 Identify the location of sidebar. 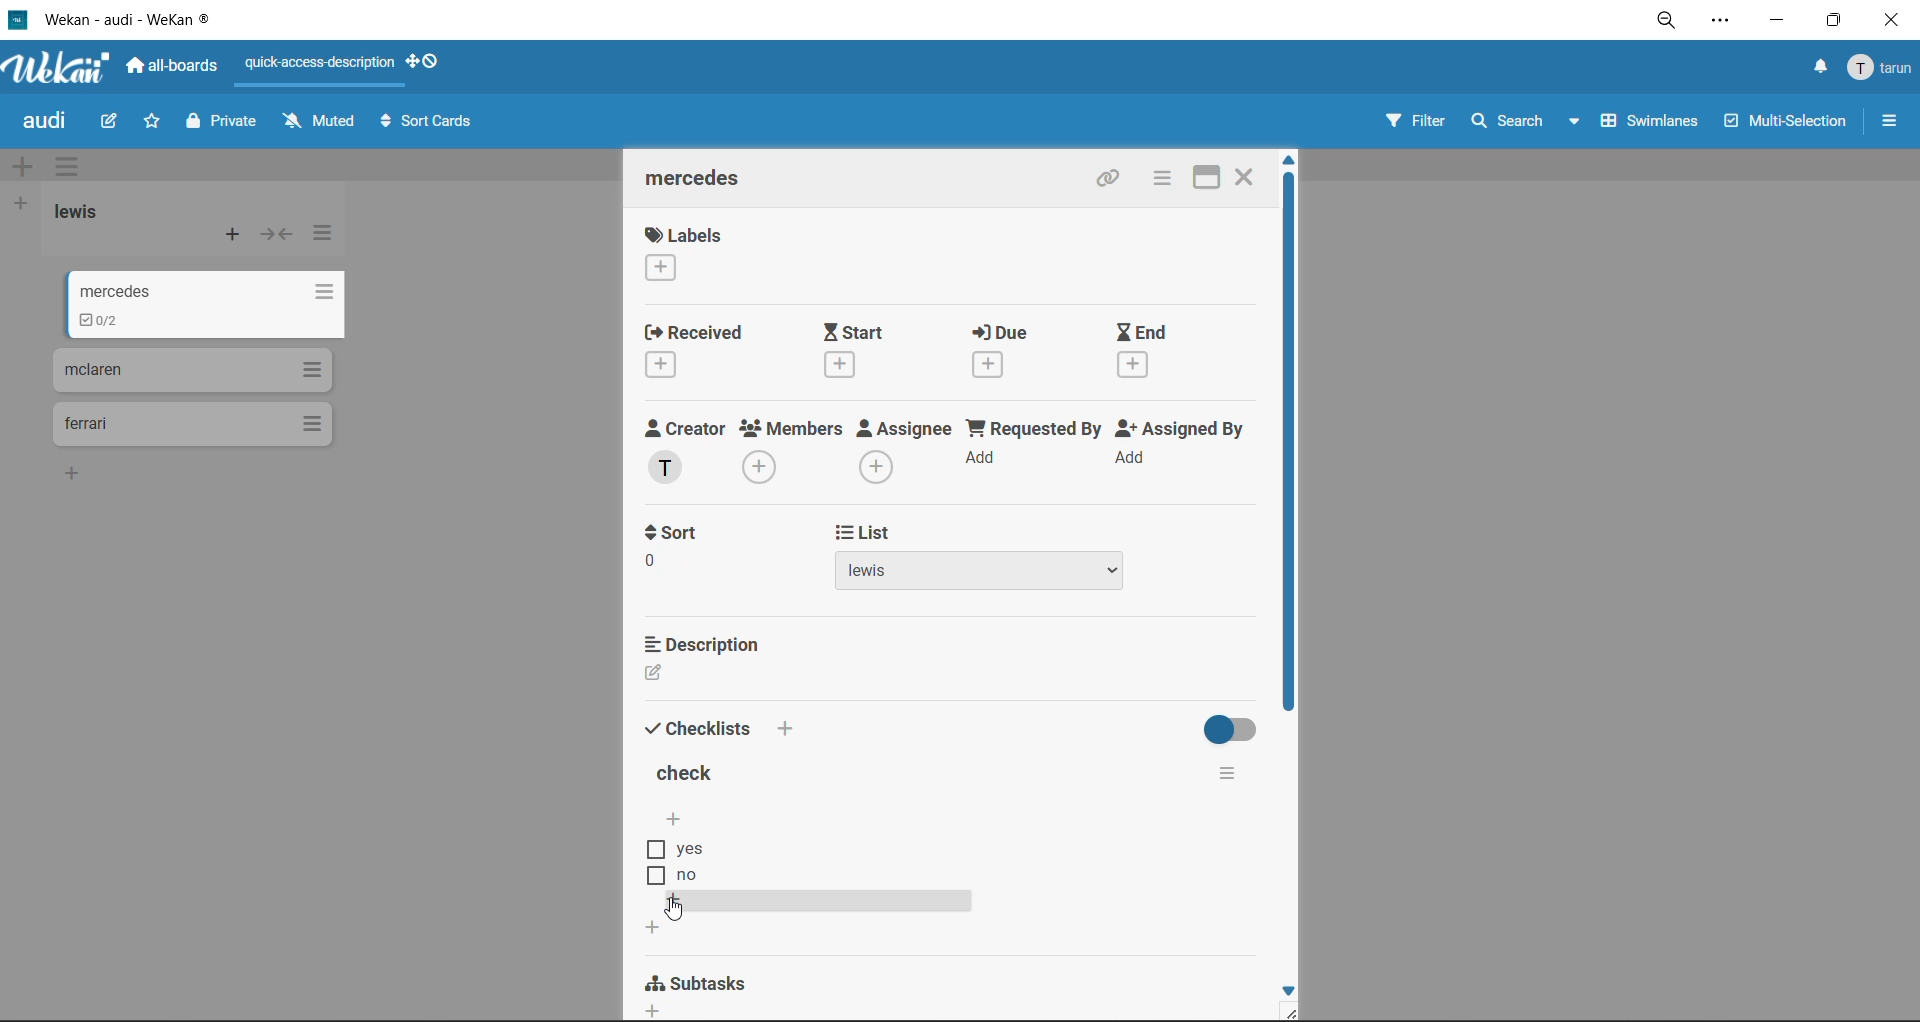
(1889, 122).